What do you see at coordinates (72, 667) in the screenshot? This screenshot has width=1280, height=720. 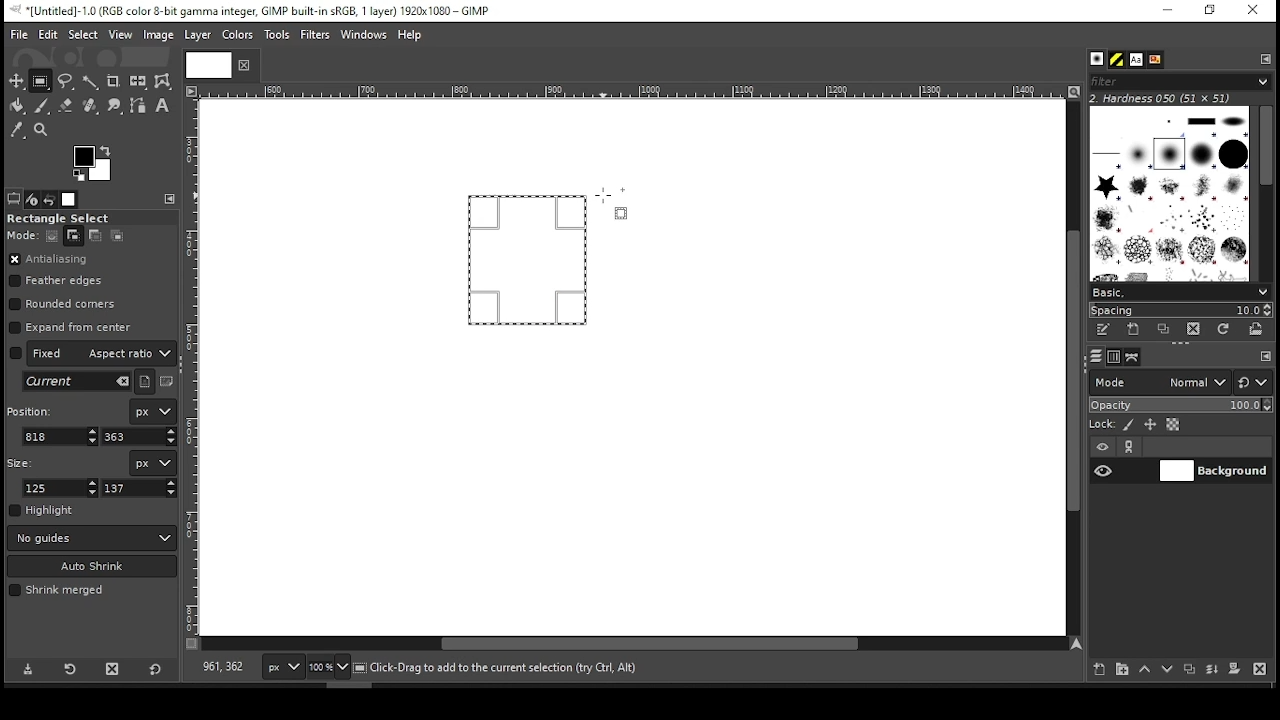 I see `restore tool preset` at bounding box center [72, 667].